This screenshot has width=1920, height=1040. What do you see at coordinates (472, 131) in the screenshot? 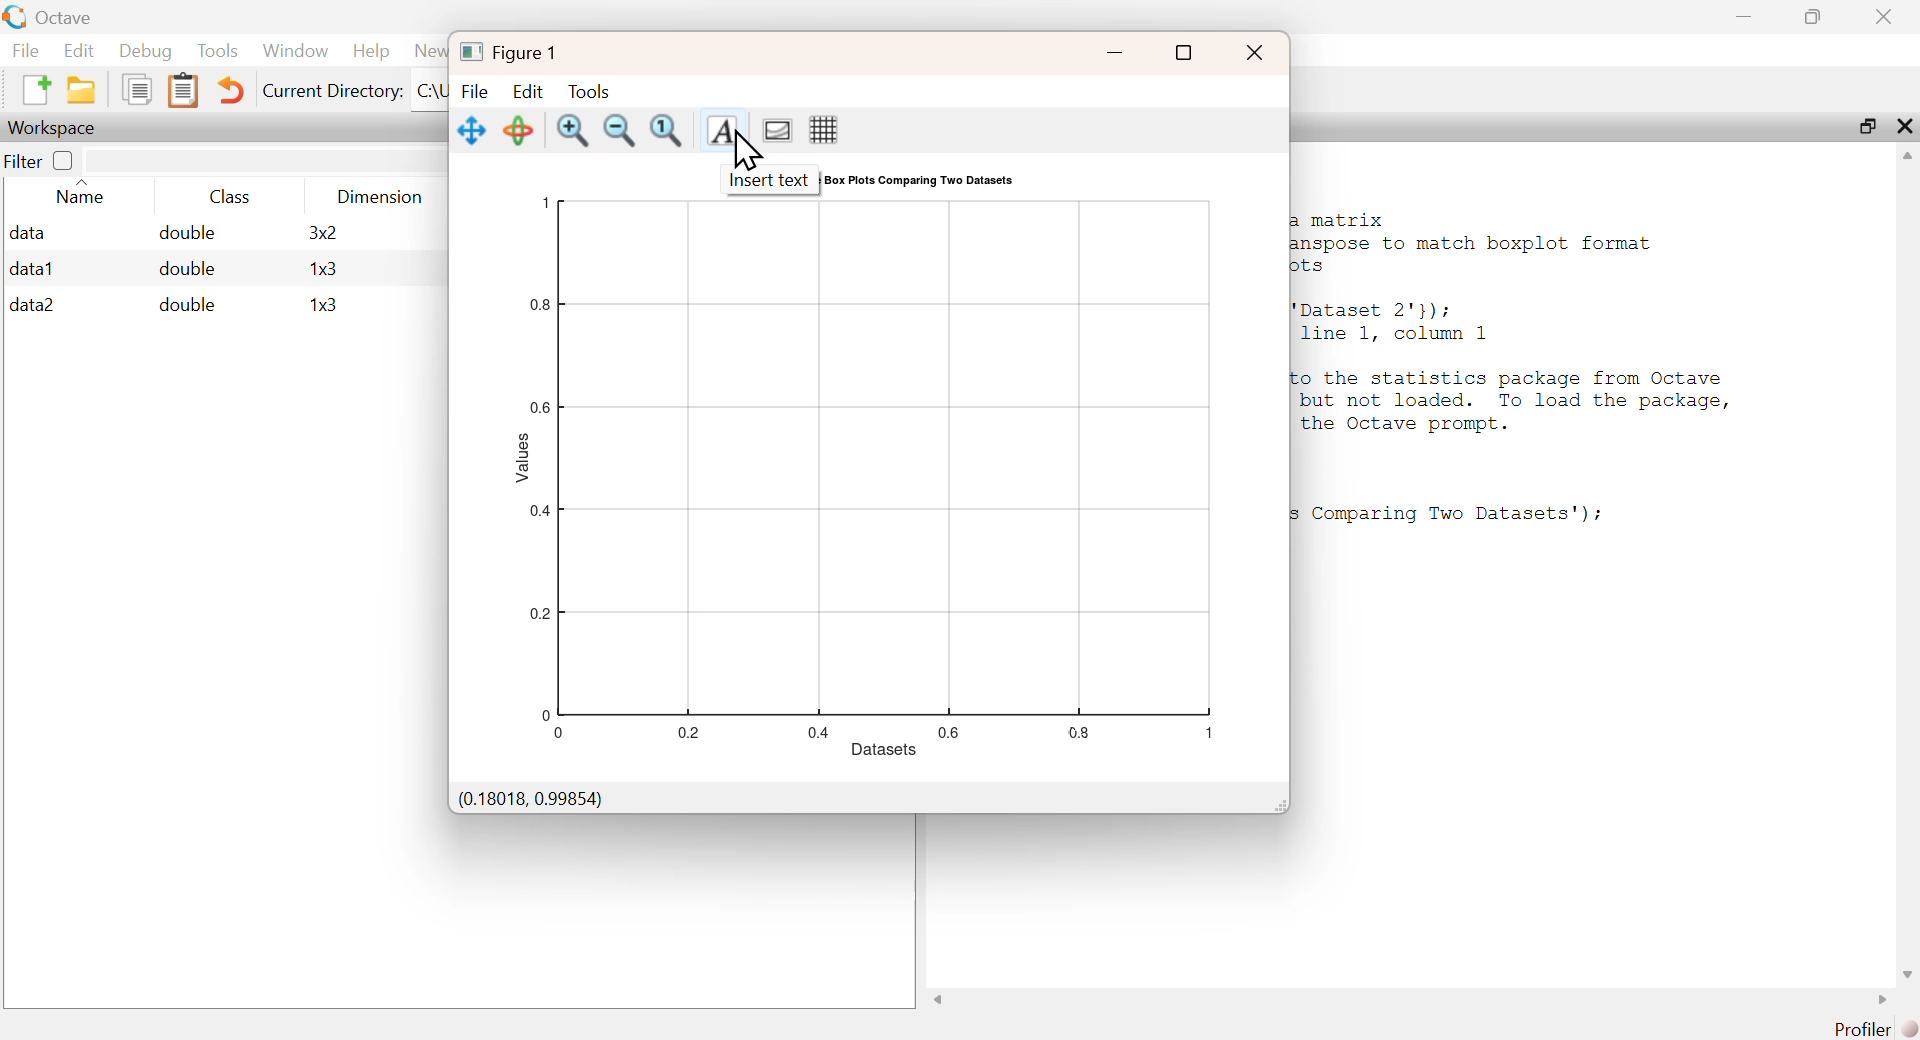
I see `Move` at bounding box center [472, 131].